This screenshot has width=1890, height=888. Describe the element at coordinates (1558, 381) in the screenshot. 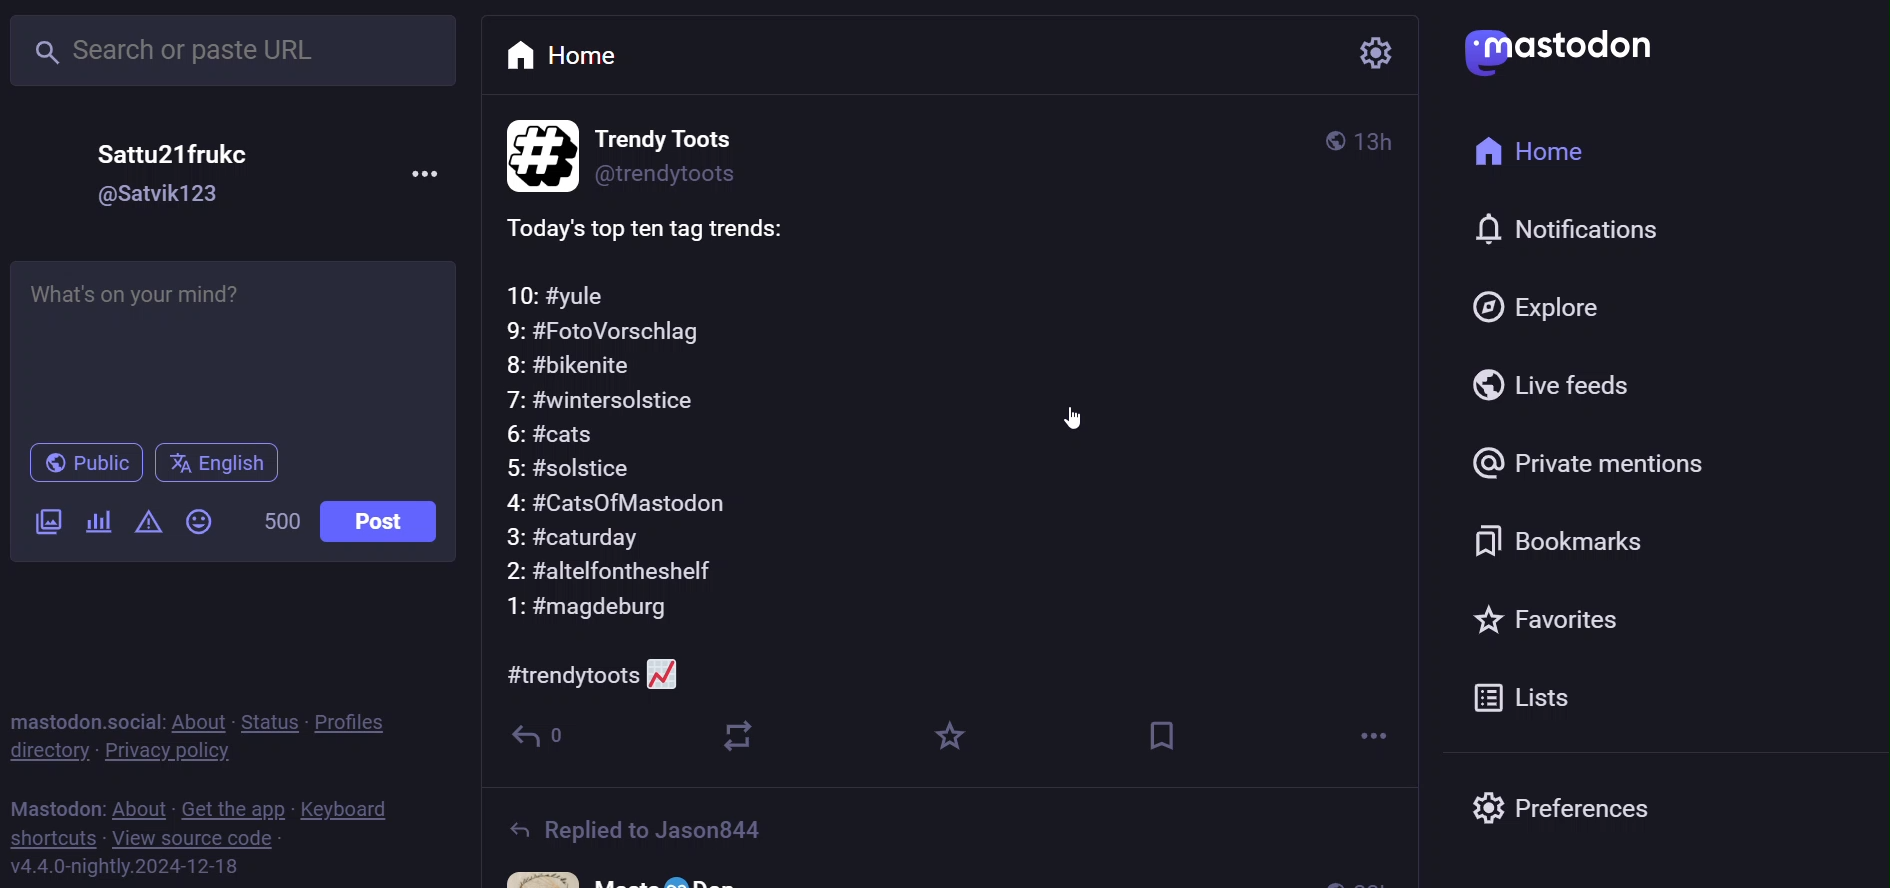

I see `live feed` at that location.